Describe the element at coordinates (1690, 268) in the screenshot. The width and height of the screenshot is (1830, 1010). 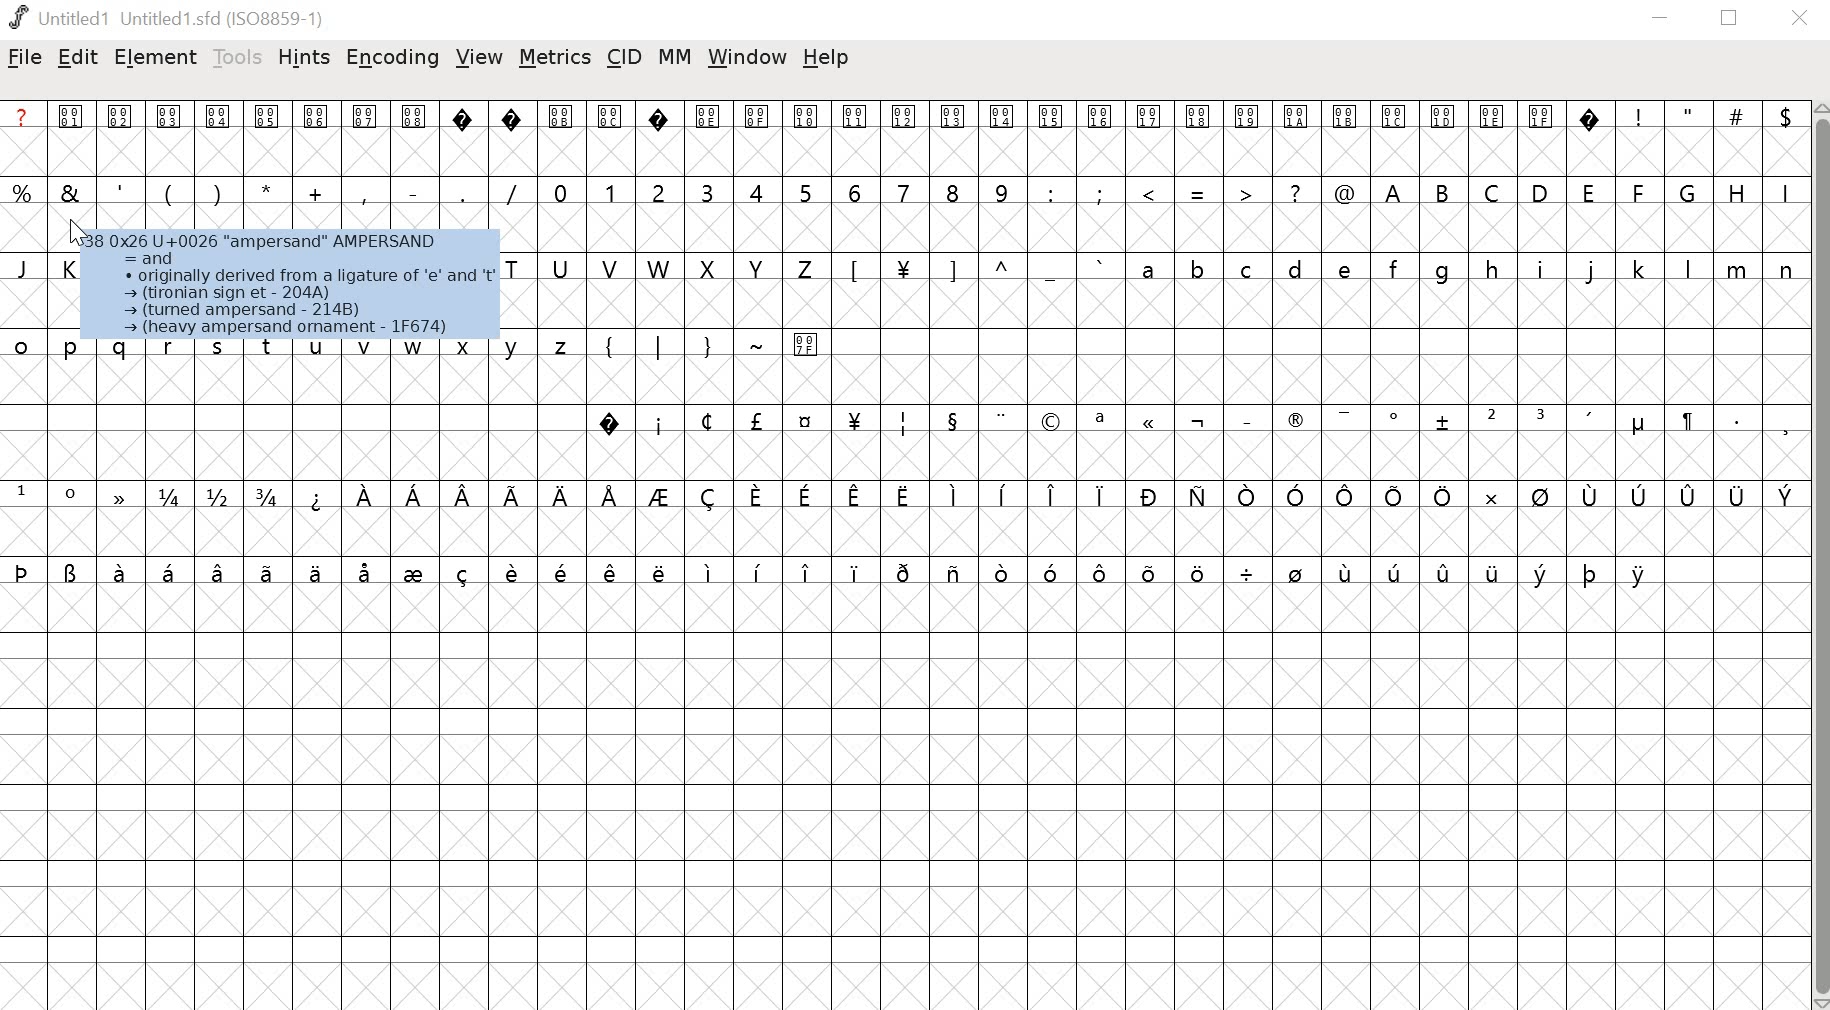
I see `l` at that location.